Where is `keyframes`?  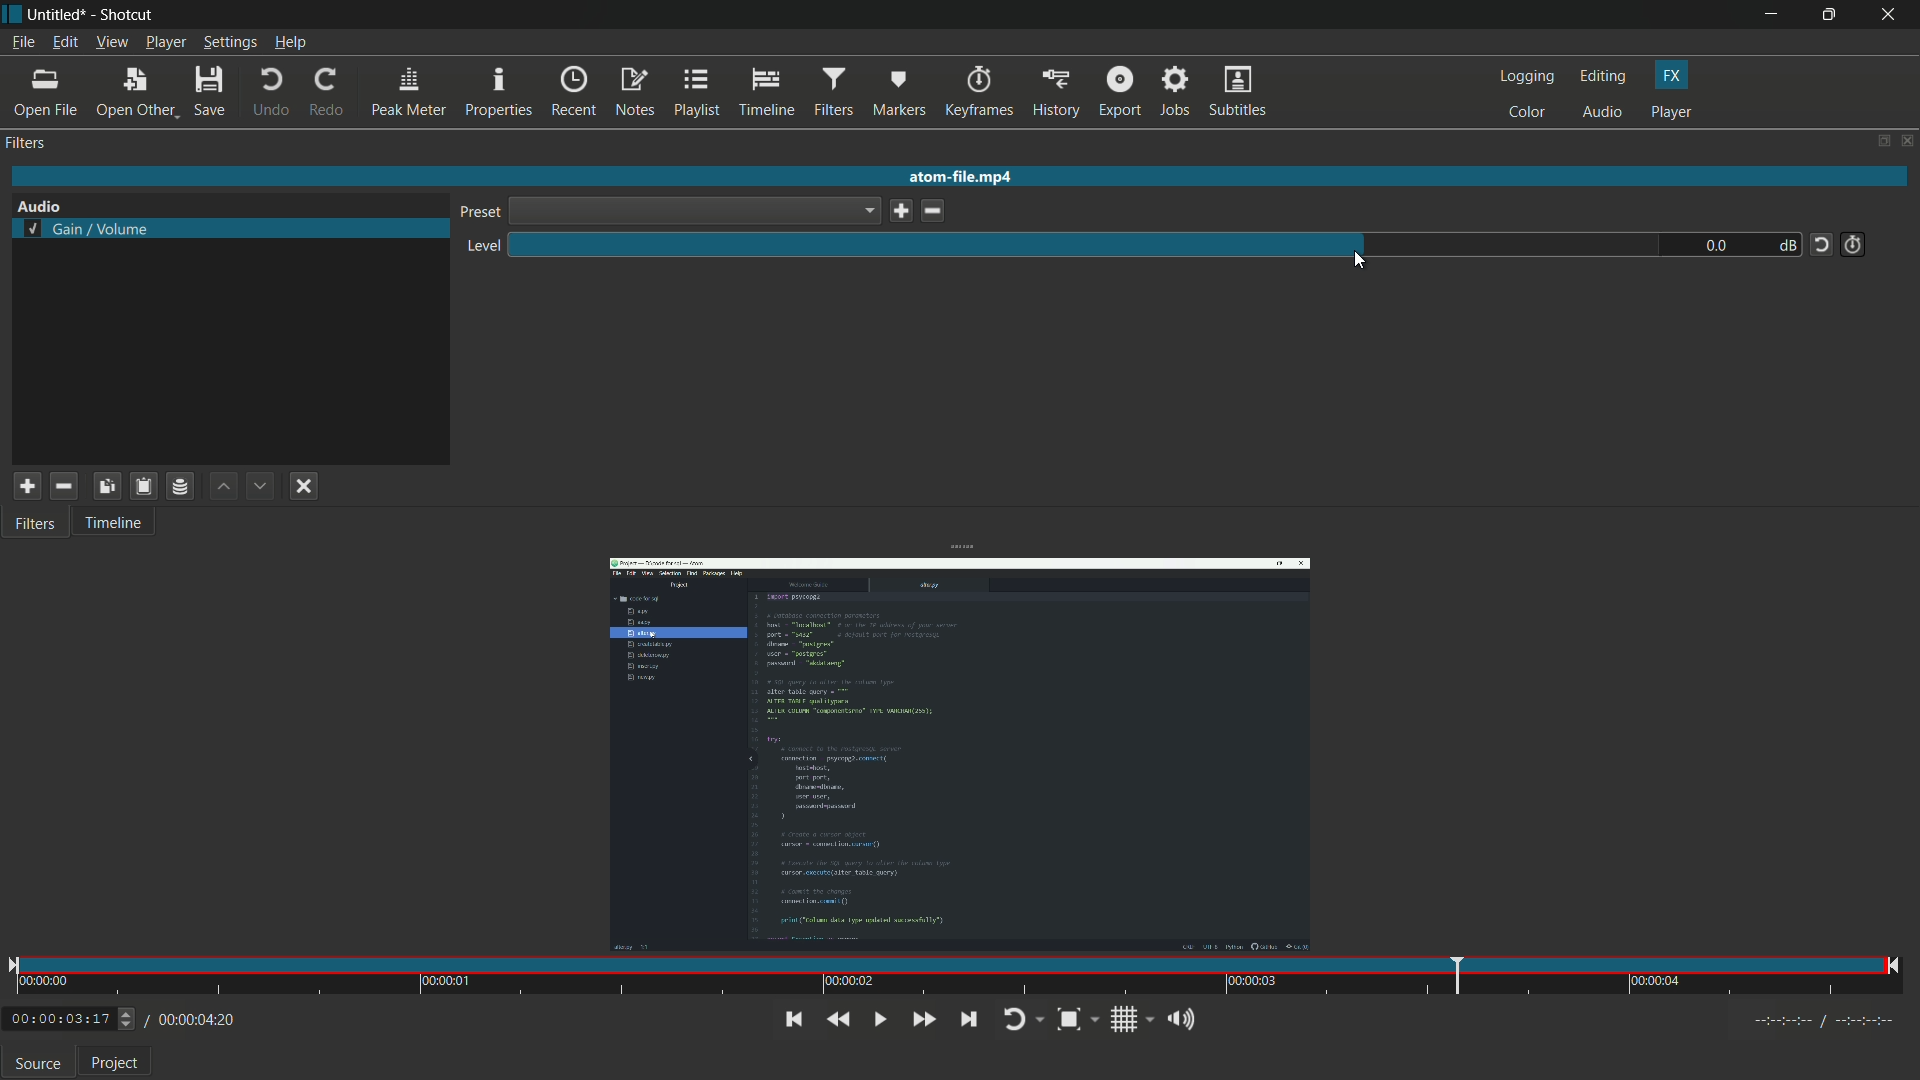 keyframes is located at coordinates (977, 92).